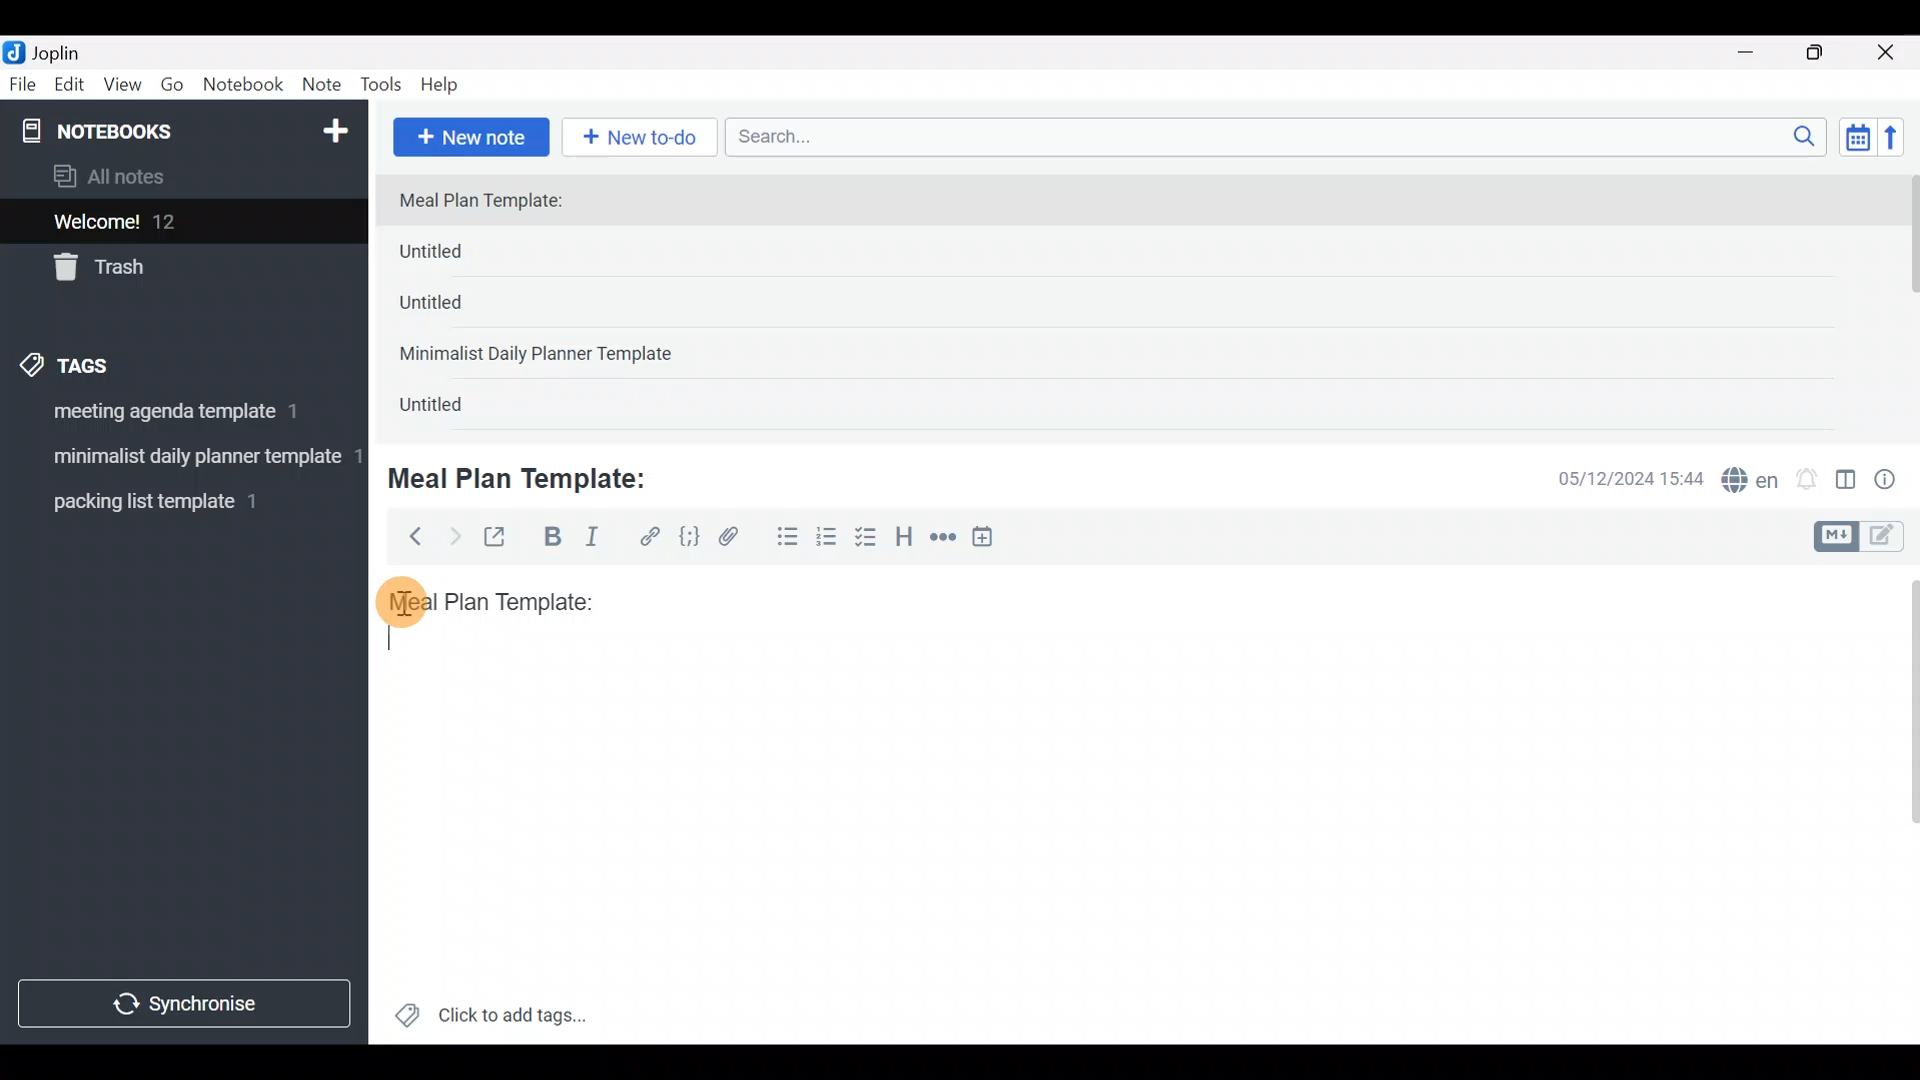 The image size is (1920, 1080). What do you see at coordinates (112, 362) in the screenshot?
I see `Tags` at bounding box center [112, 362].